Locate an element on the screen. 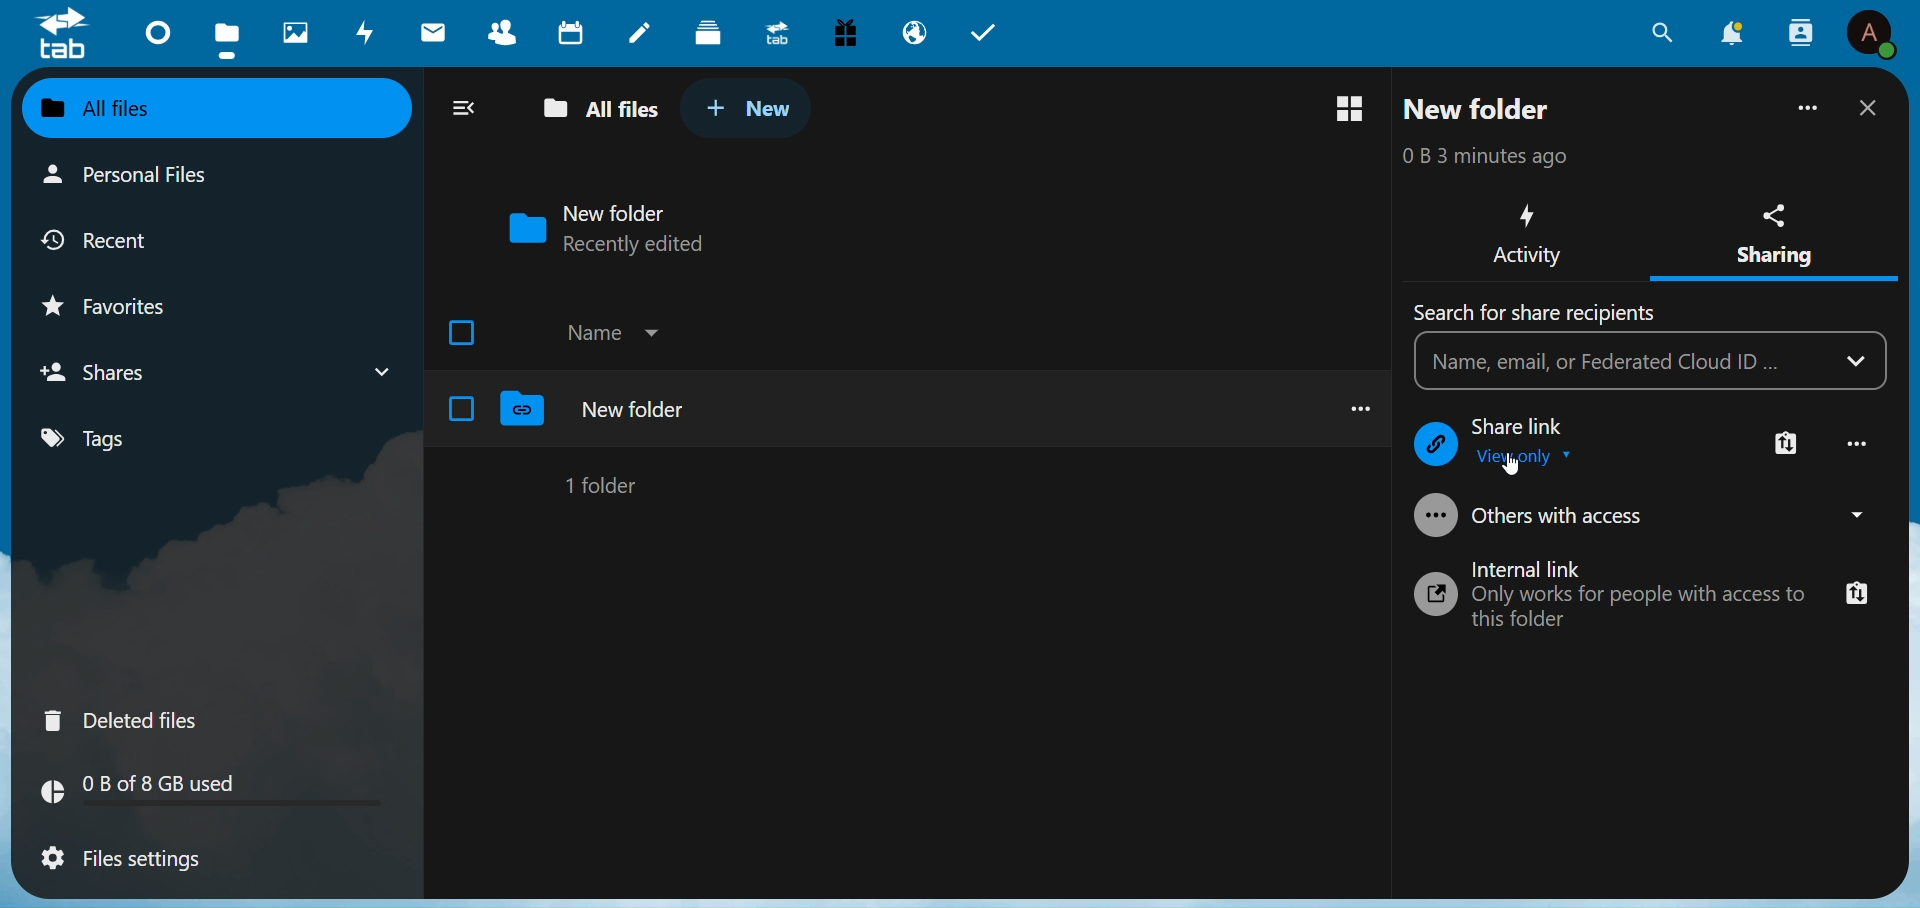 The width and height of the screenshot is (1920, 908). Activity is located at coordinates (1524, 234).